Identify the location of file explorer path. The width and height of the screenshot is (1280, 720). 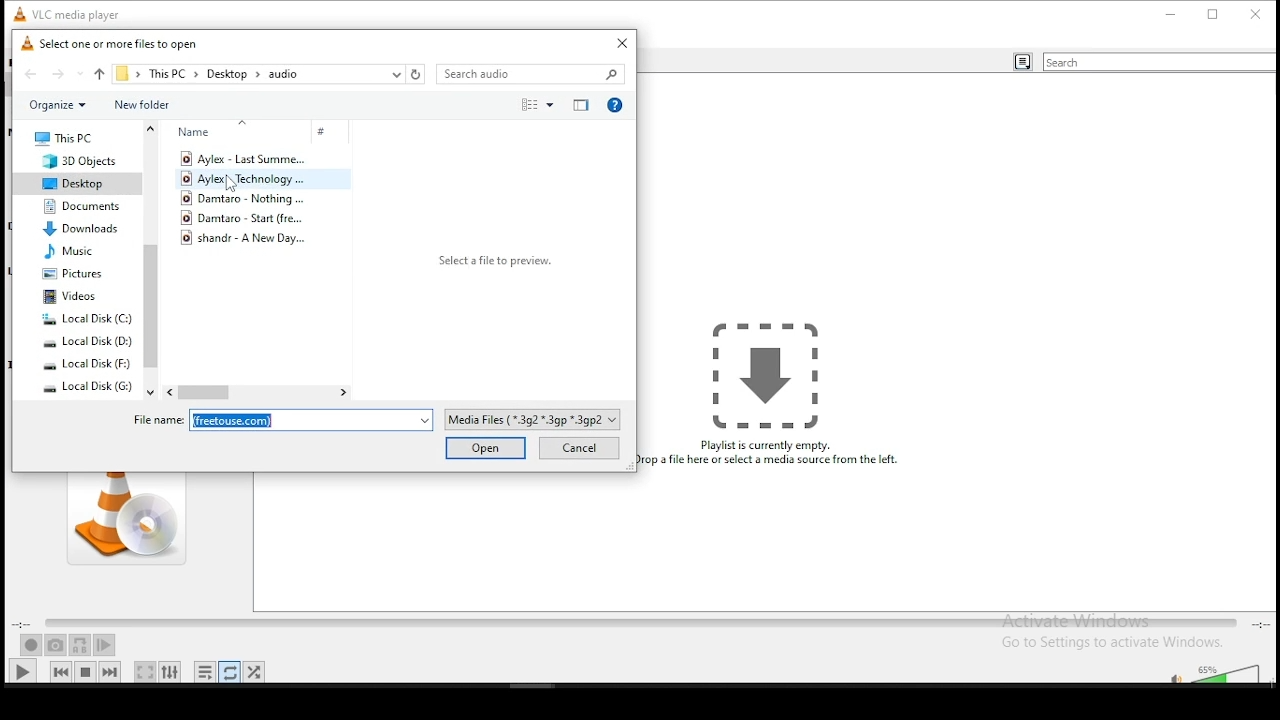
(123, 74).